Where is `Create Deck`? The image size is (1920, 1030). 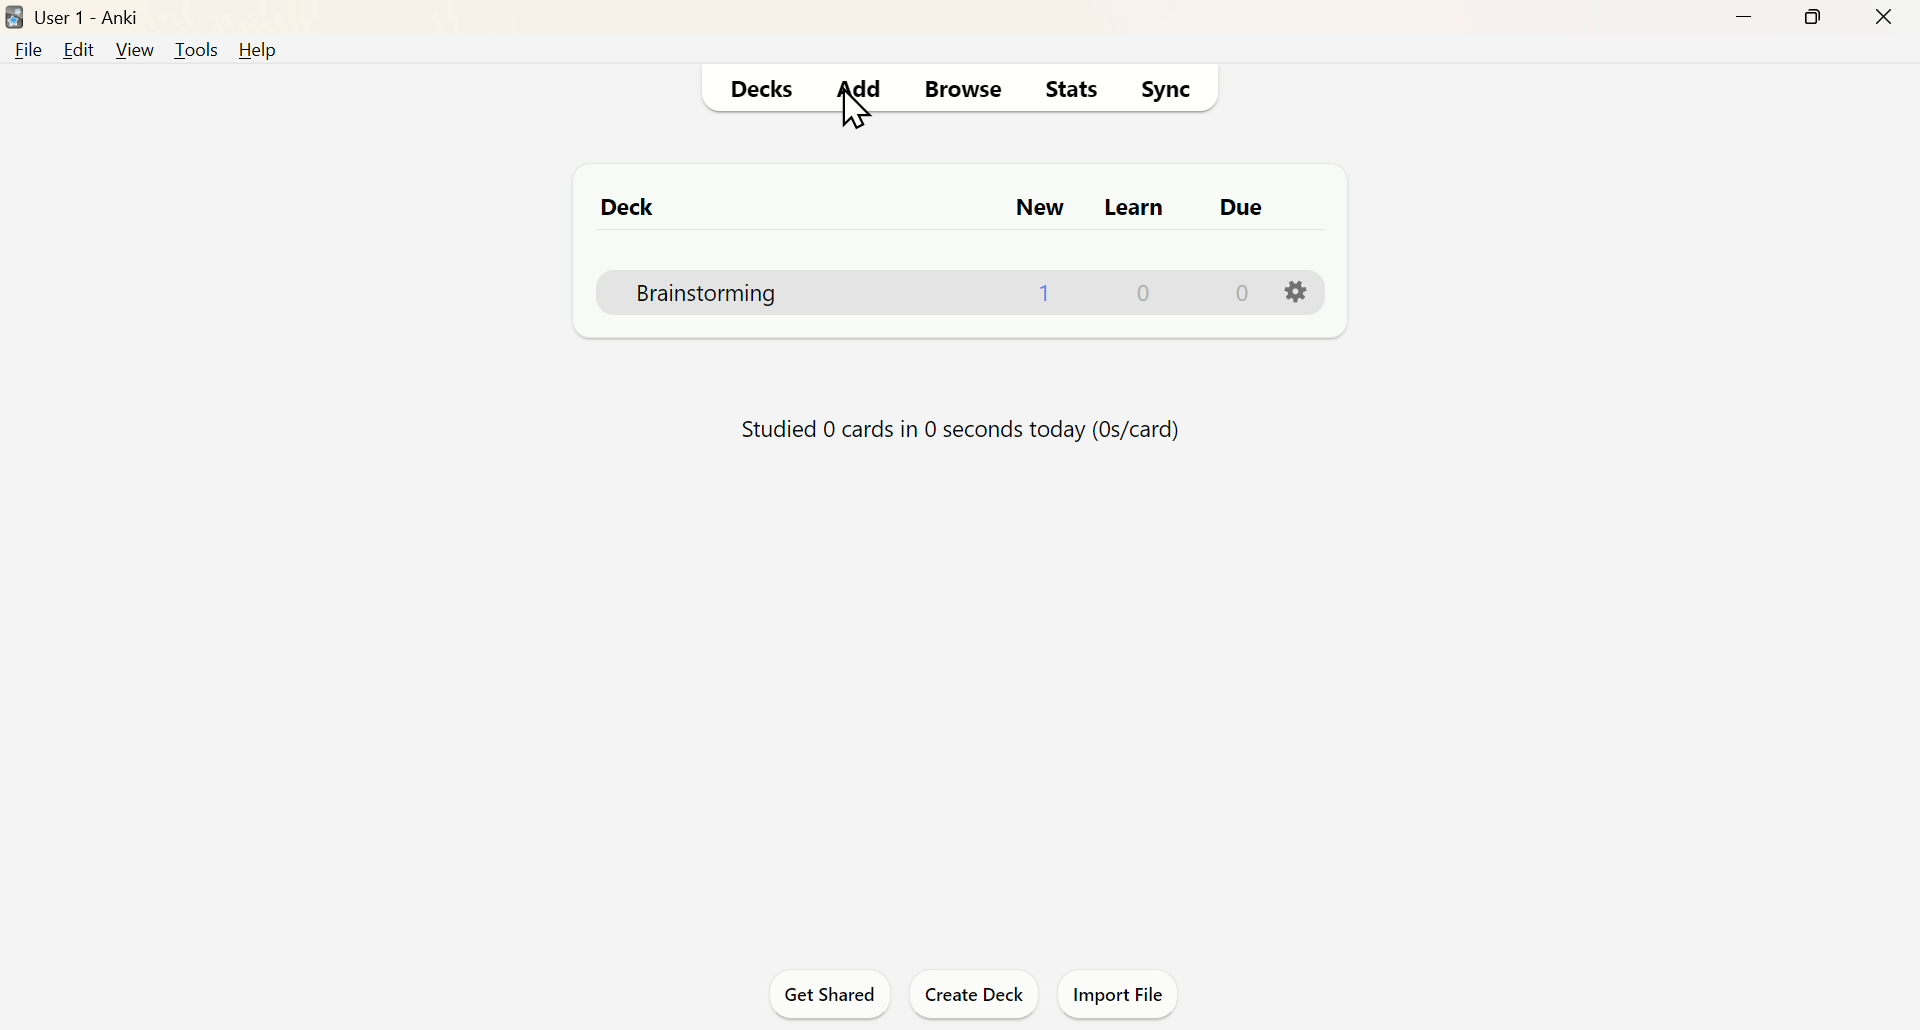
Create Deck is located at coordinates (970, 992).